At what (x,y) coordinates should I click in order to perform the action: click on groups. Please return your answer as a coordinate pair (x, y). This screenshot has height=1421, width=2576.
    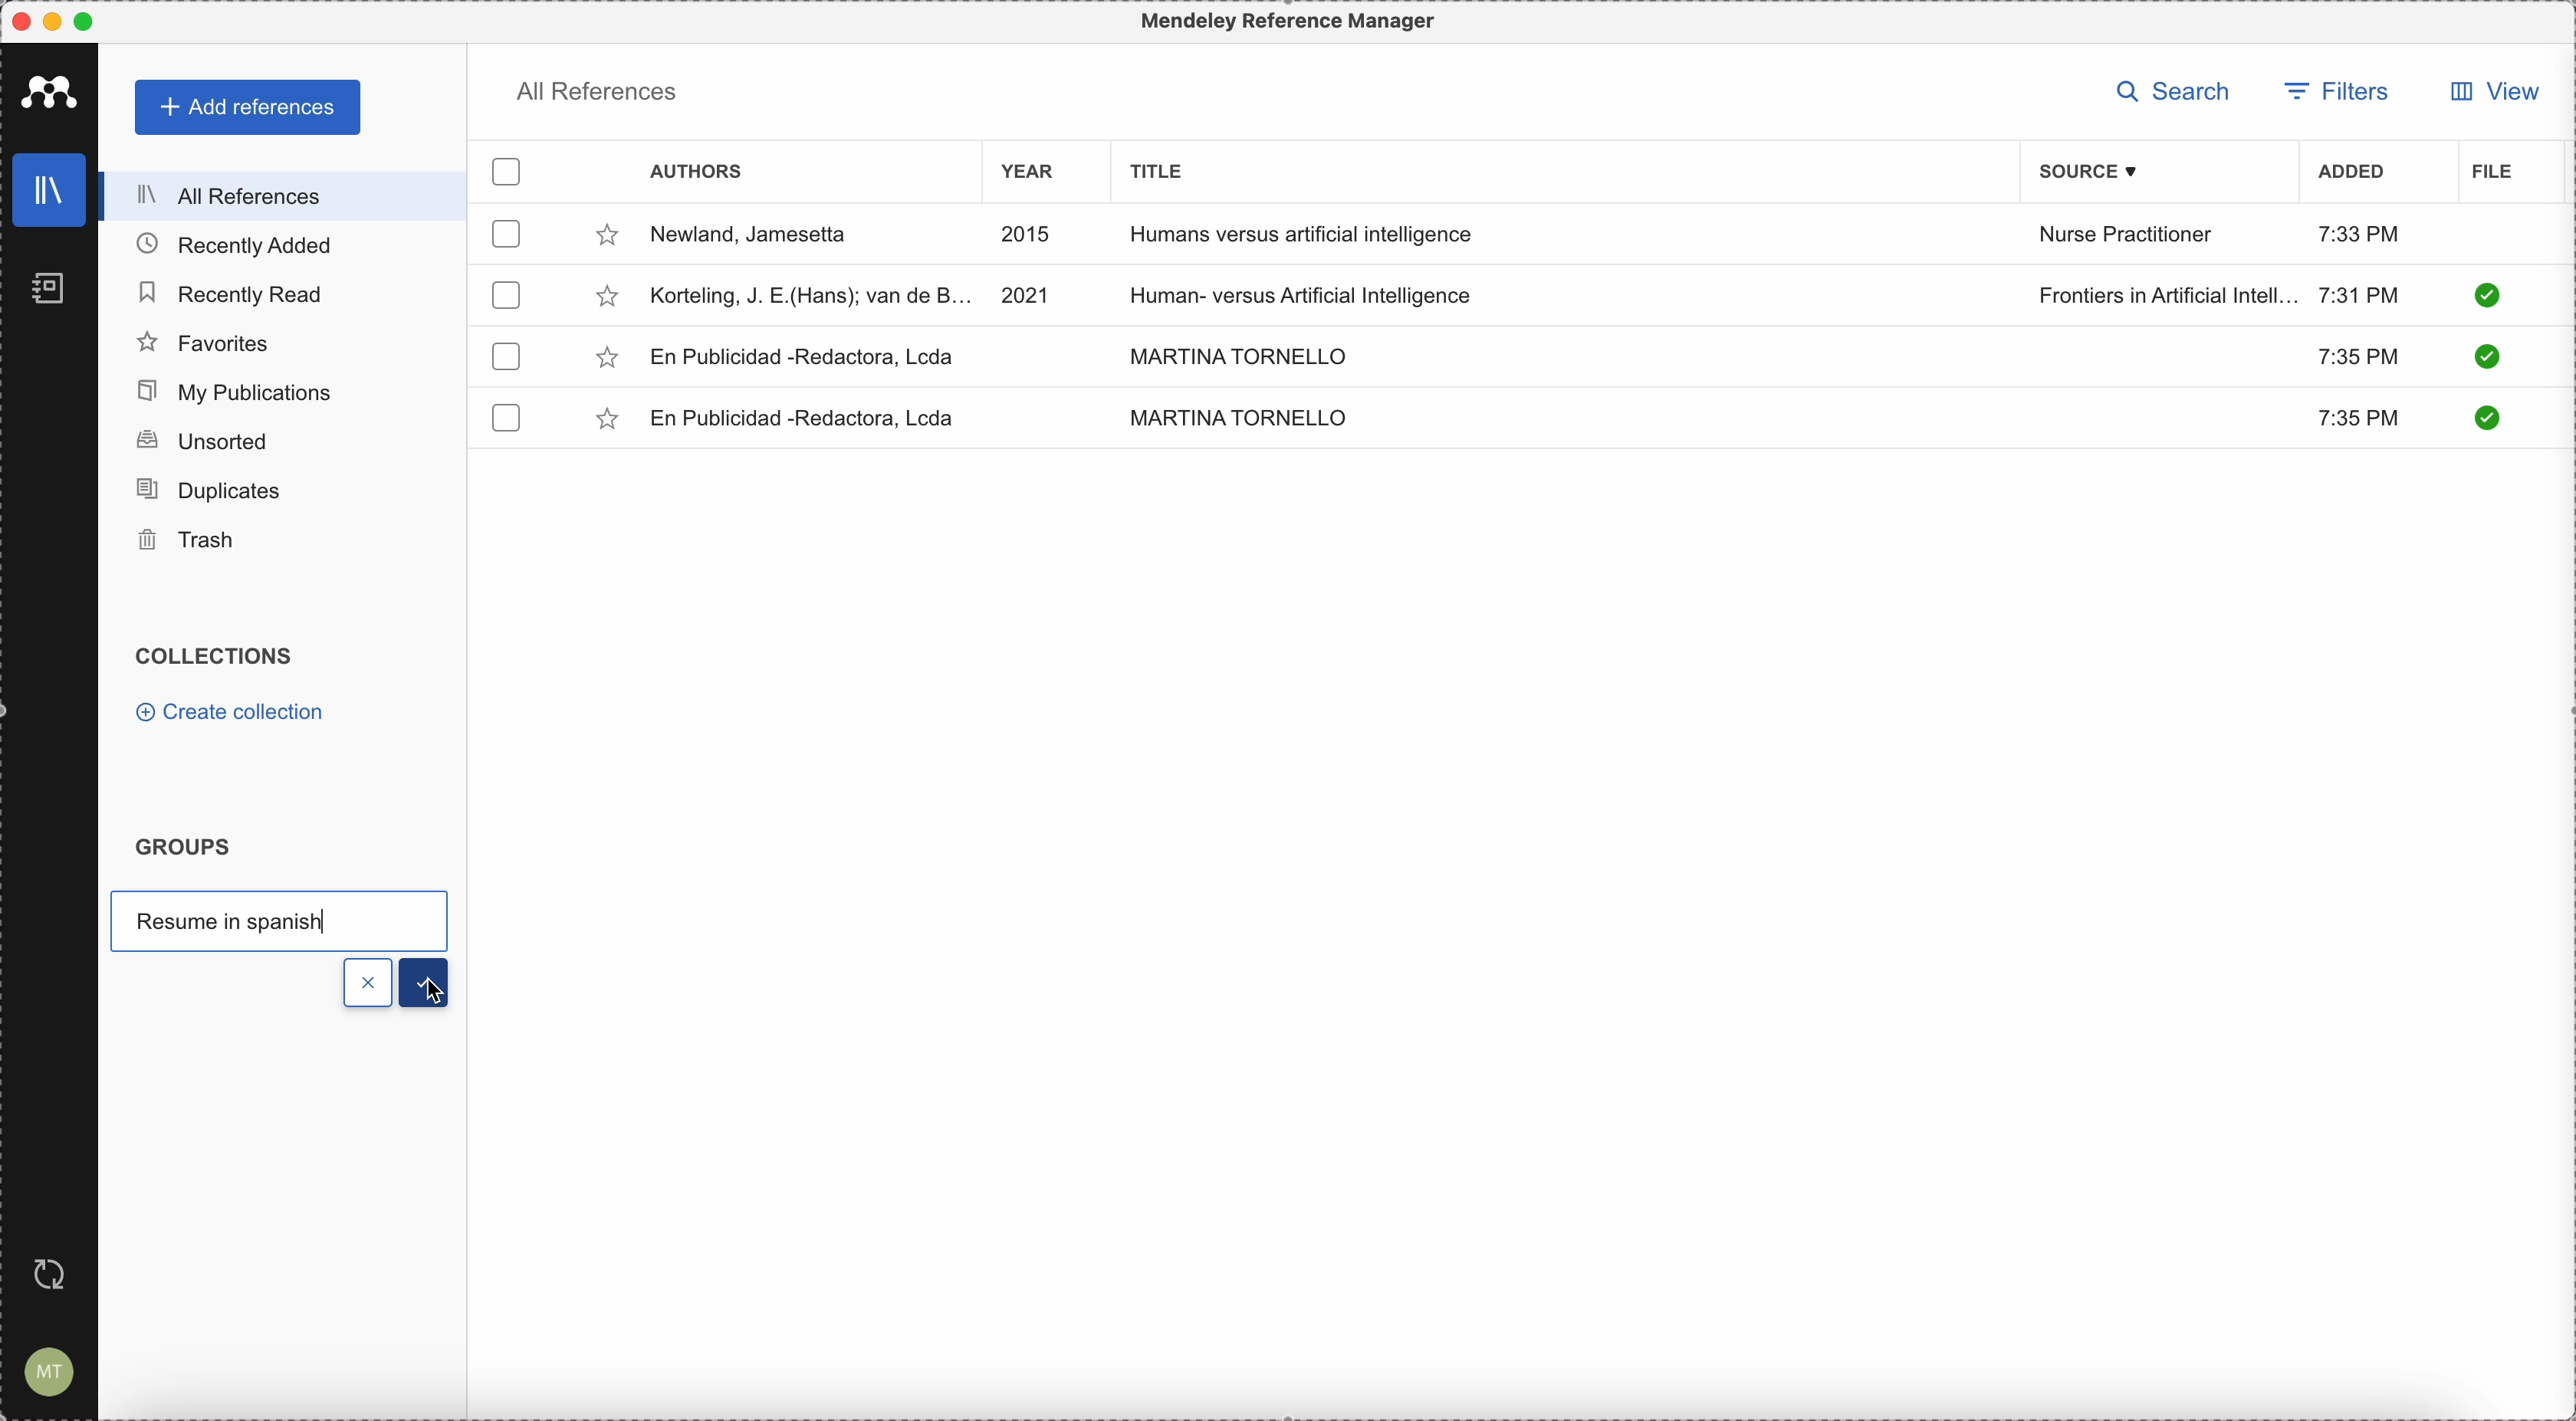
    Looking at the image, I should click on (182, 844).